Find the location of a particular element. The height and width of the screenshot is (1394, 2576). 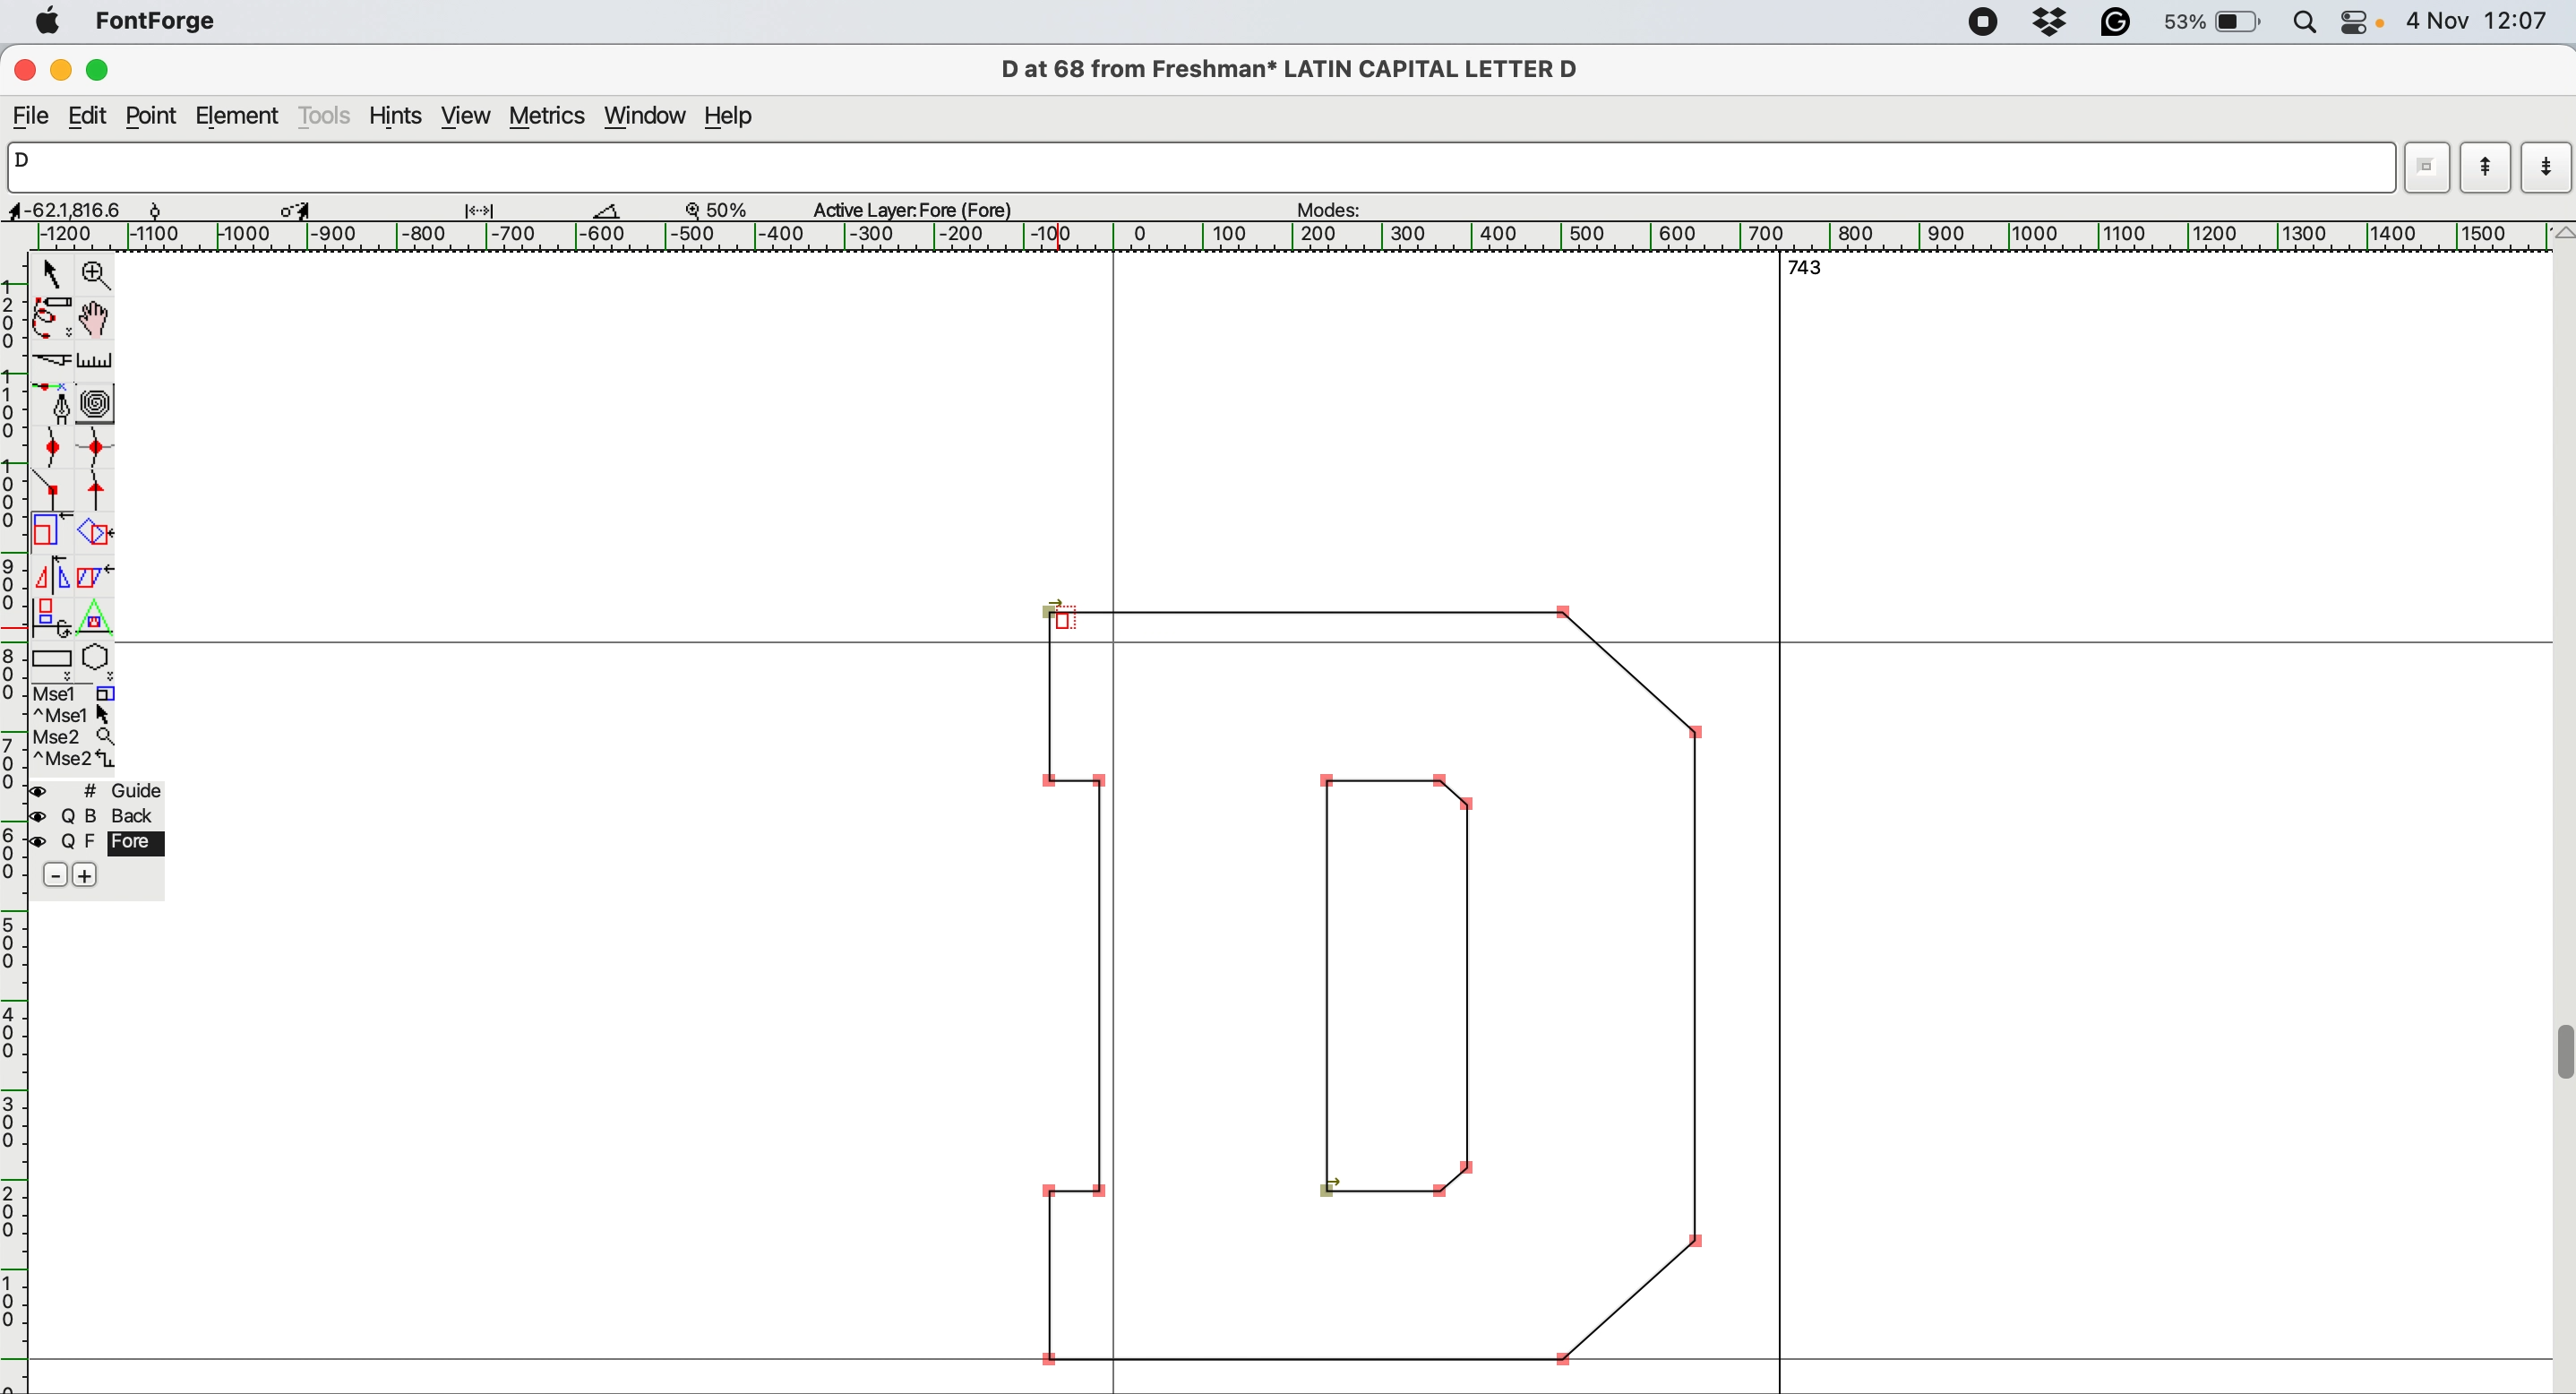

Q B back is located at coordinates (103, 818).